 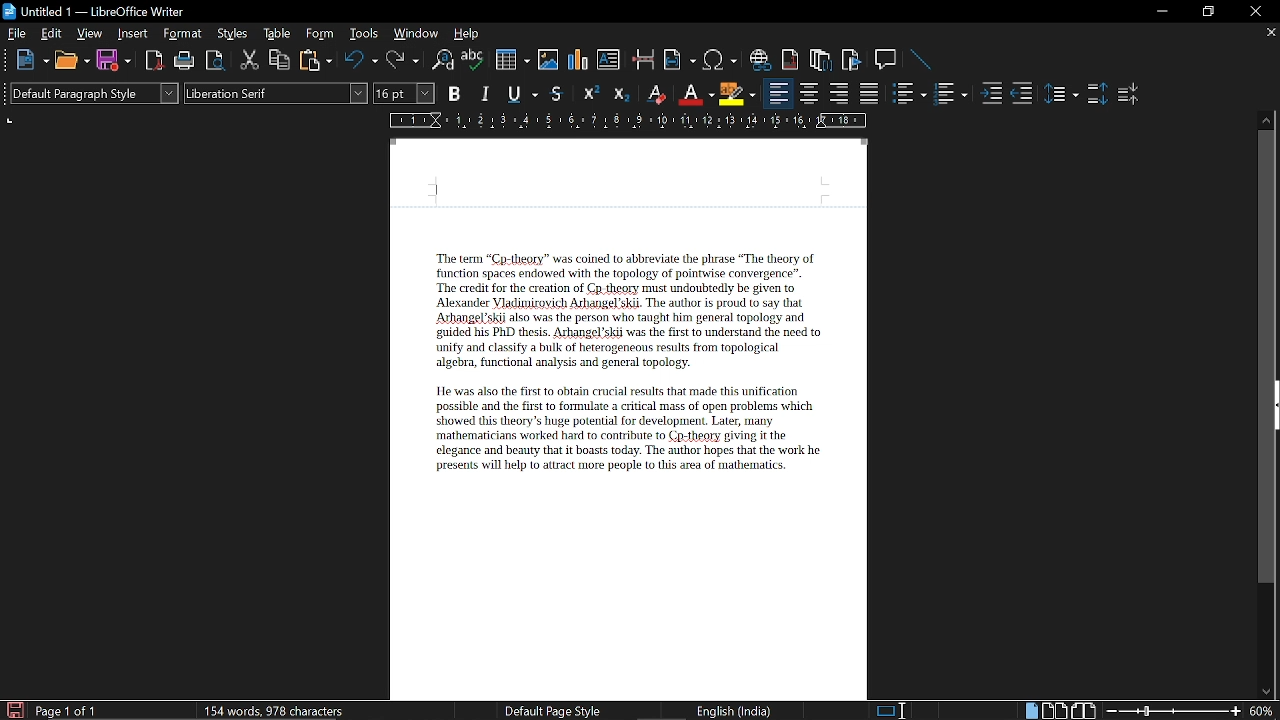 I want to click on Paste, so click(x=314, y=59).